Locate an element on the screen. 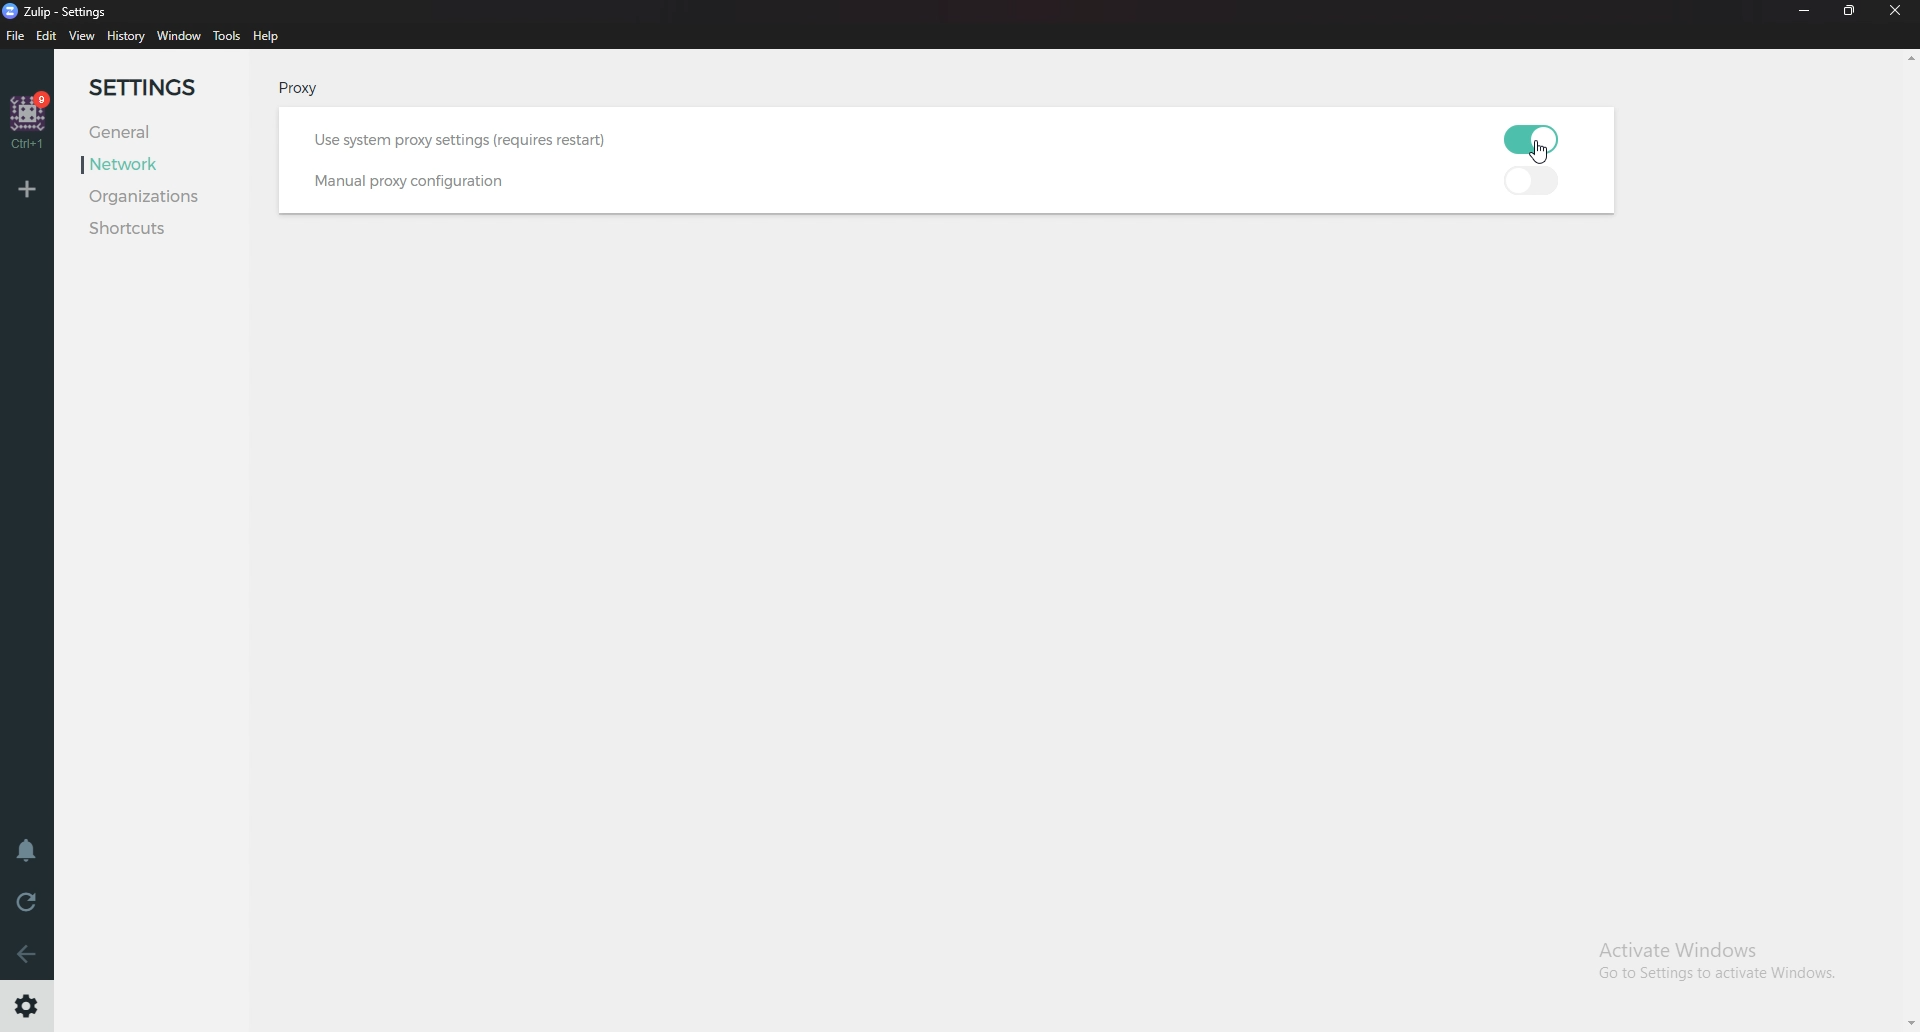  toggle is located at coordinates (1538, 139).